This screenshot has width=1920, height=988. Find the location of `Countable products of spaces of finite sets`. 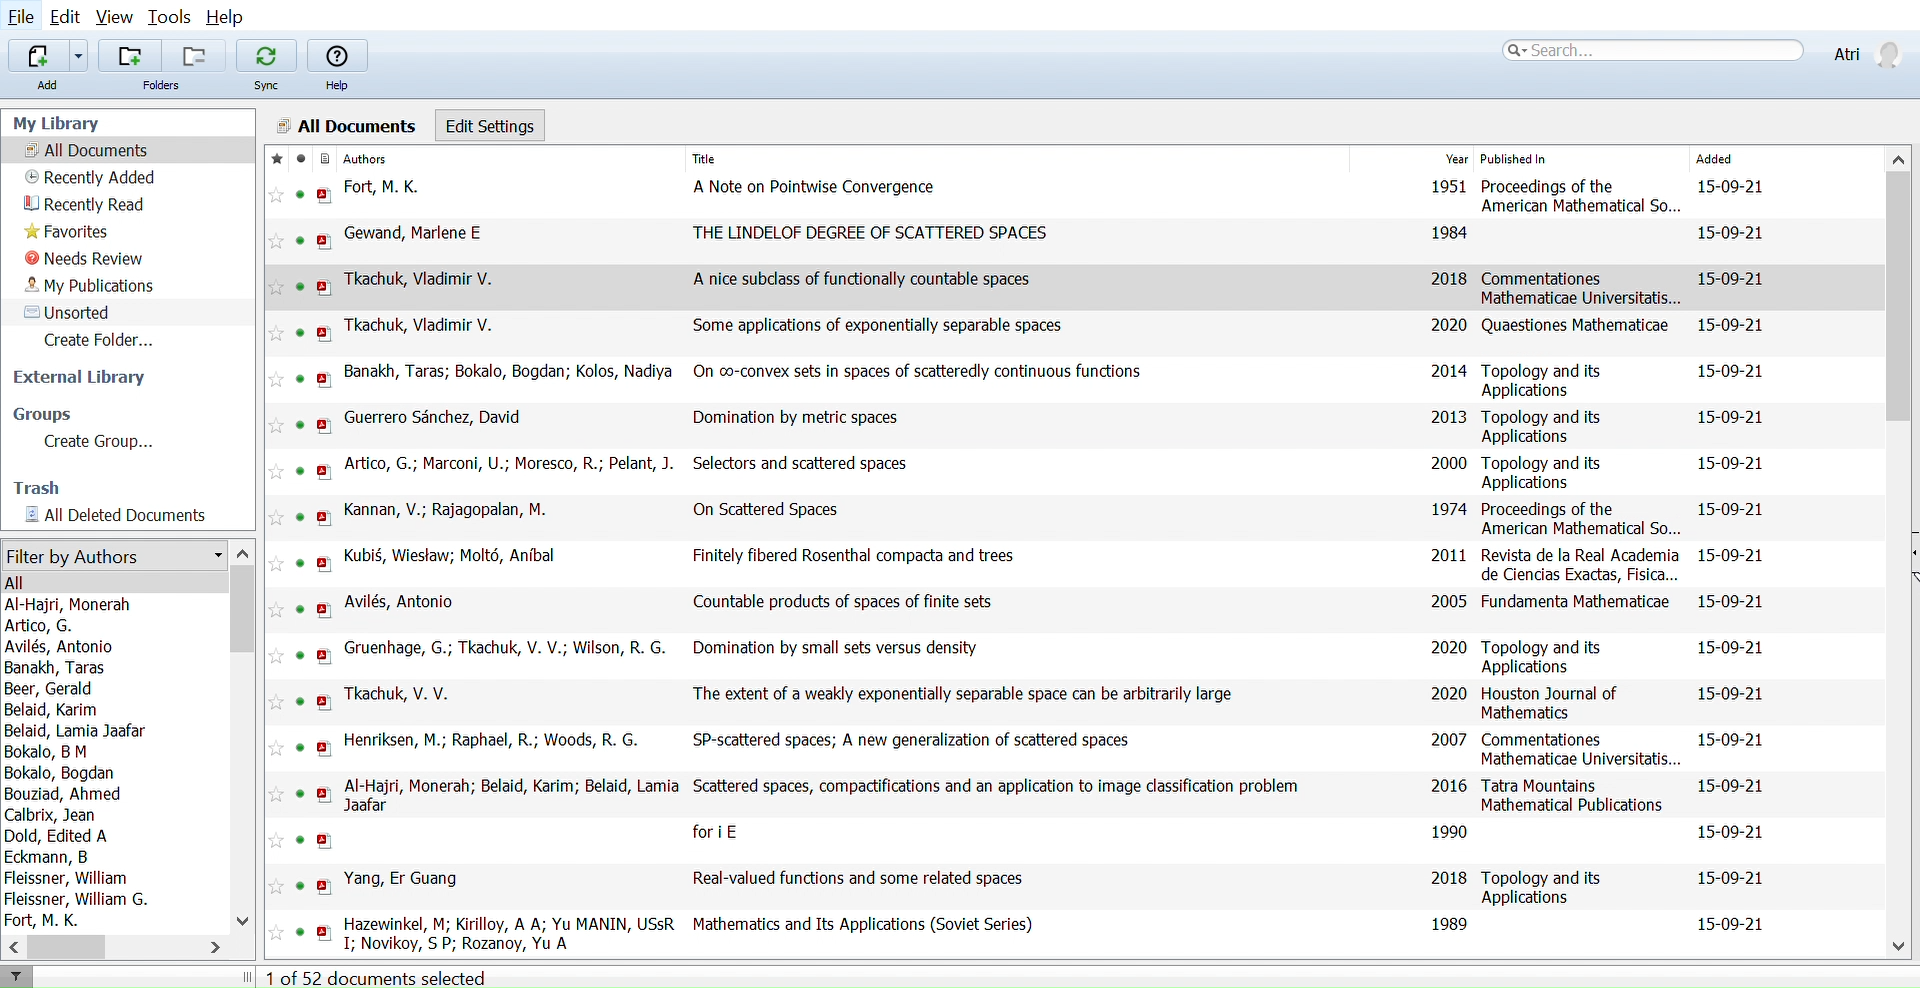

Countable products of spaces of finite sets is located at coordinates (843, 602).